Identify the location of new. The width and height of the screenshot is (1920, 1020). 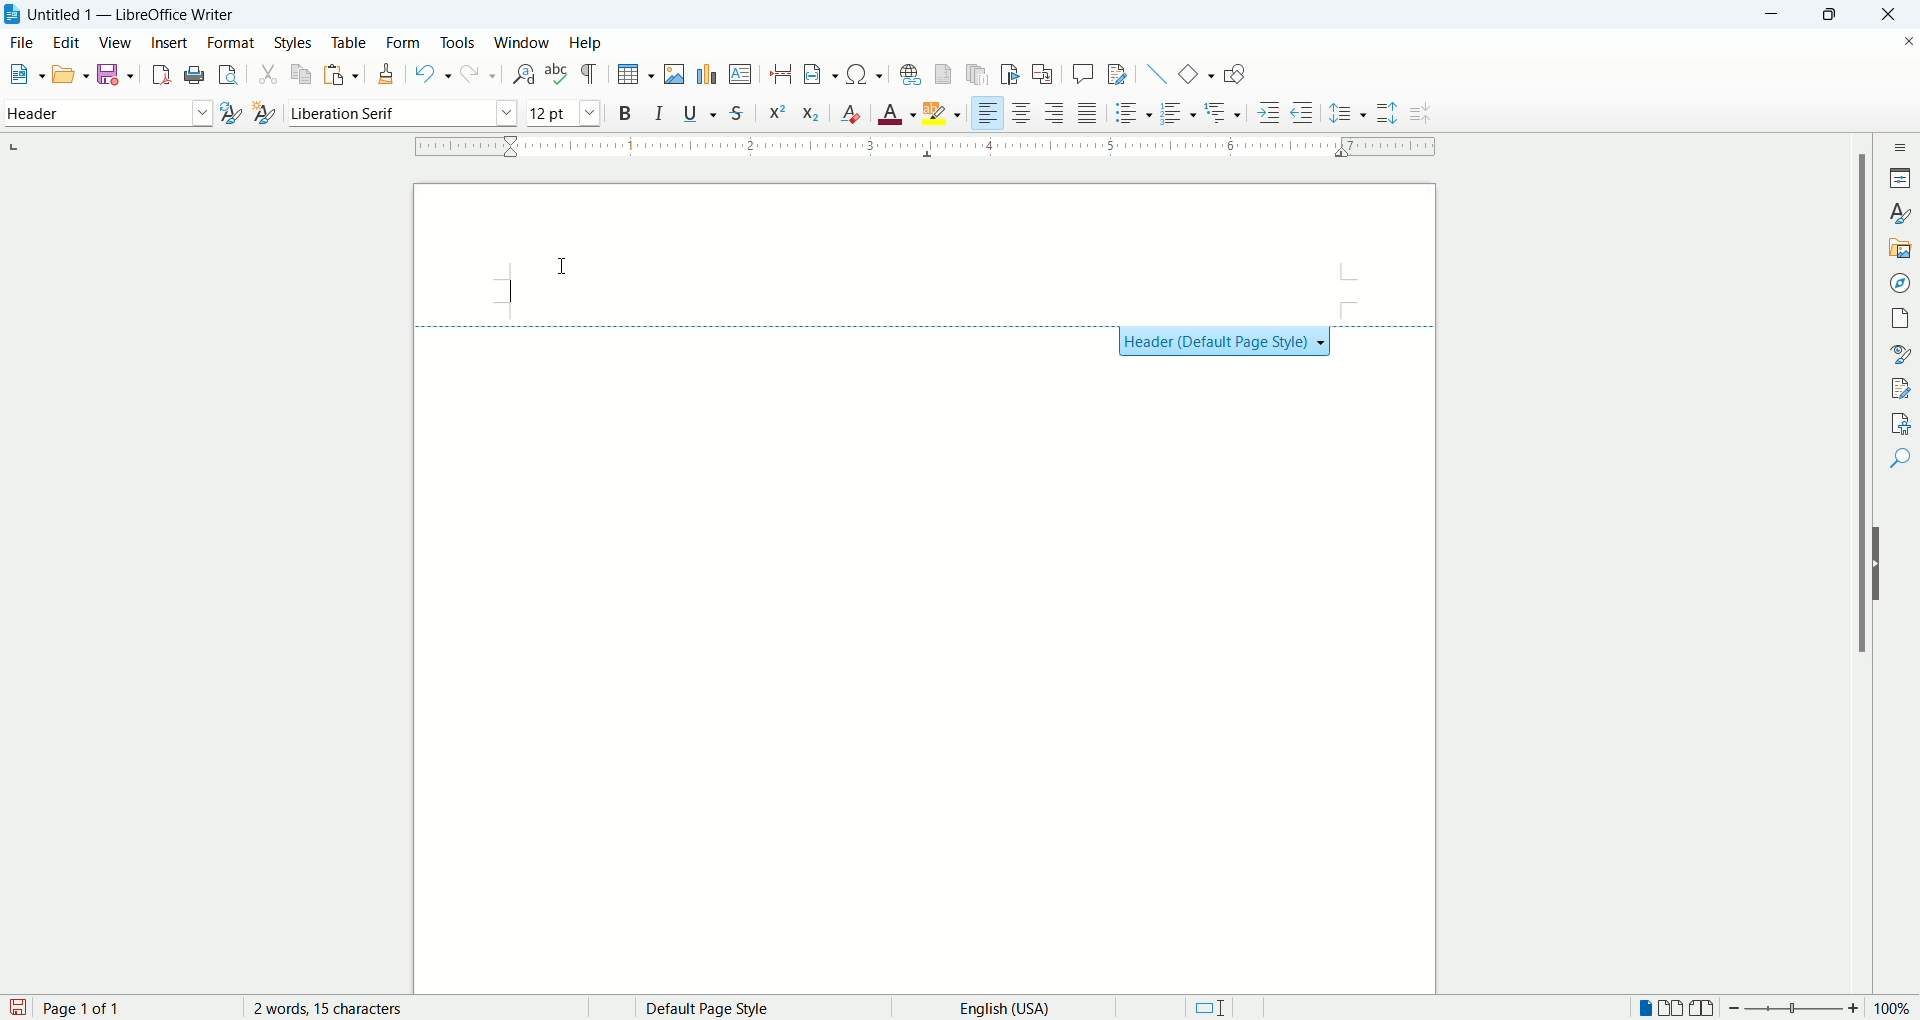
(22, 74).